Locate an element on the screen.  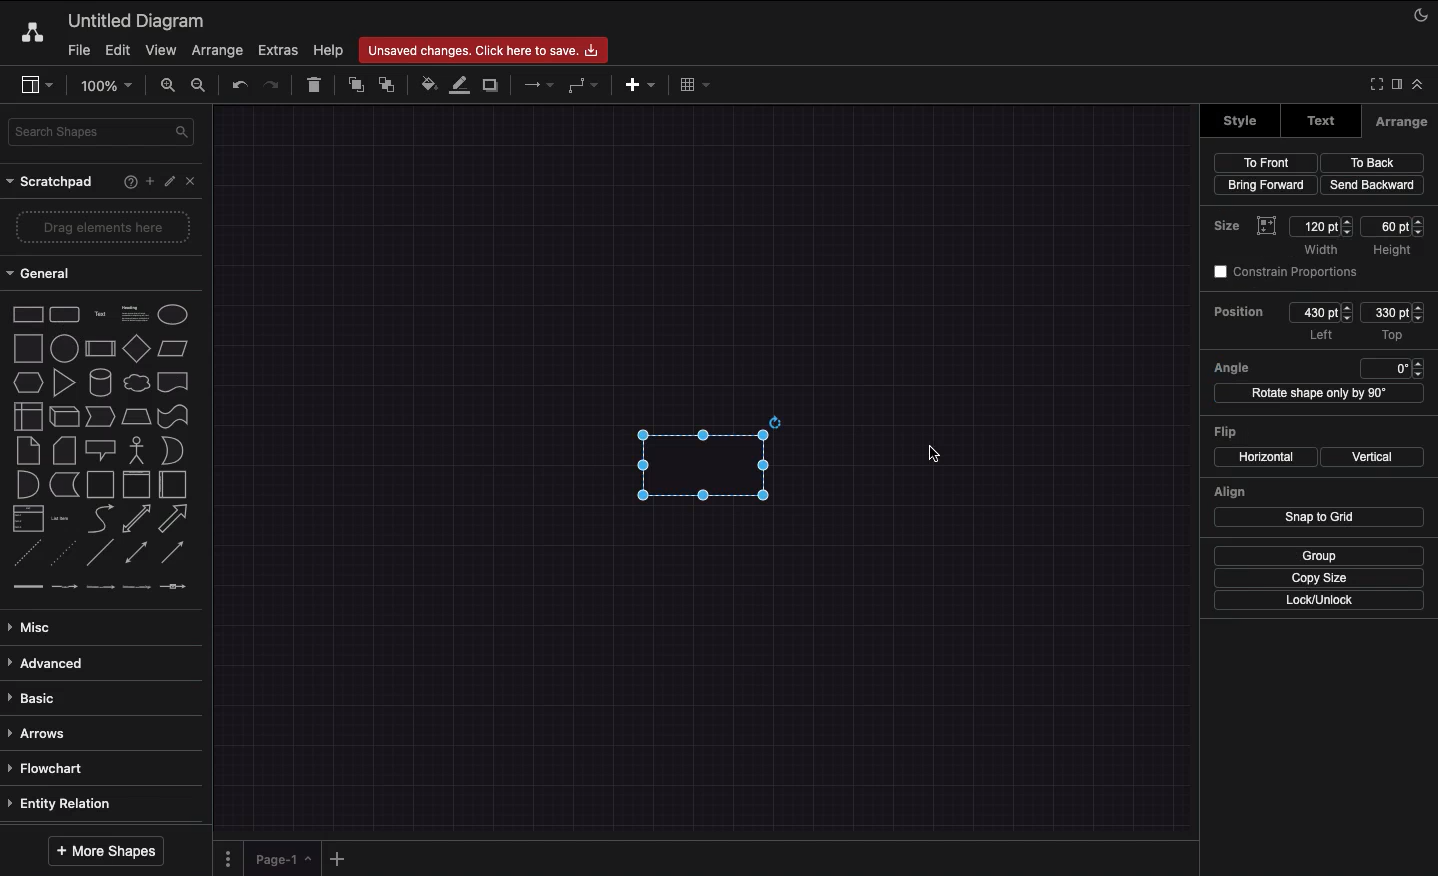
Add is located at coordinates (146, 182).